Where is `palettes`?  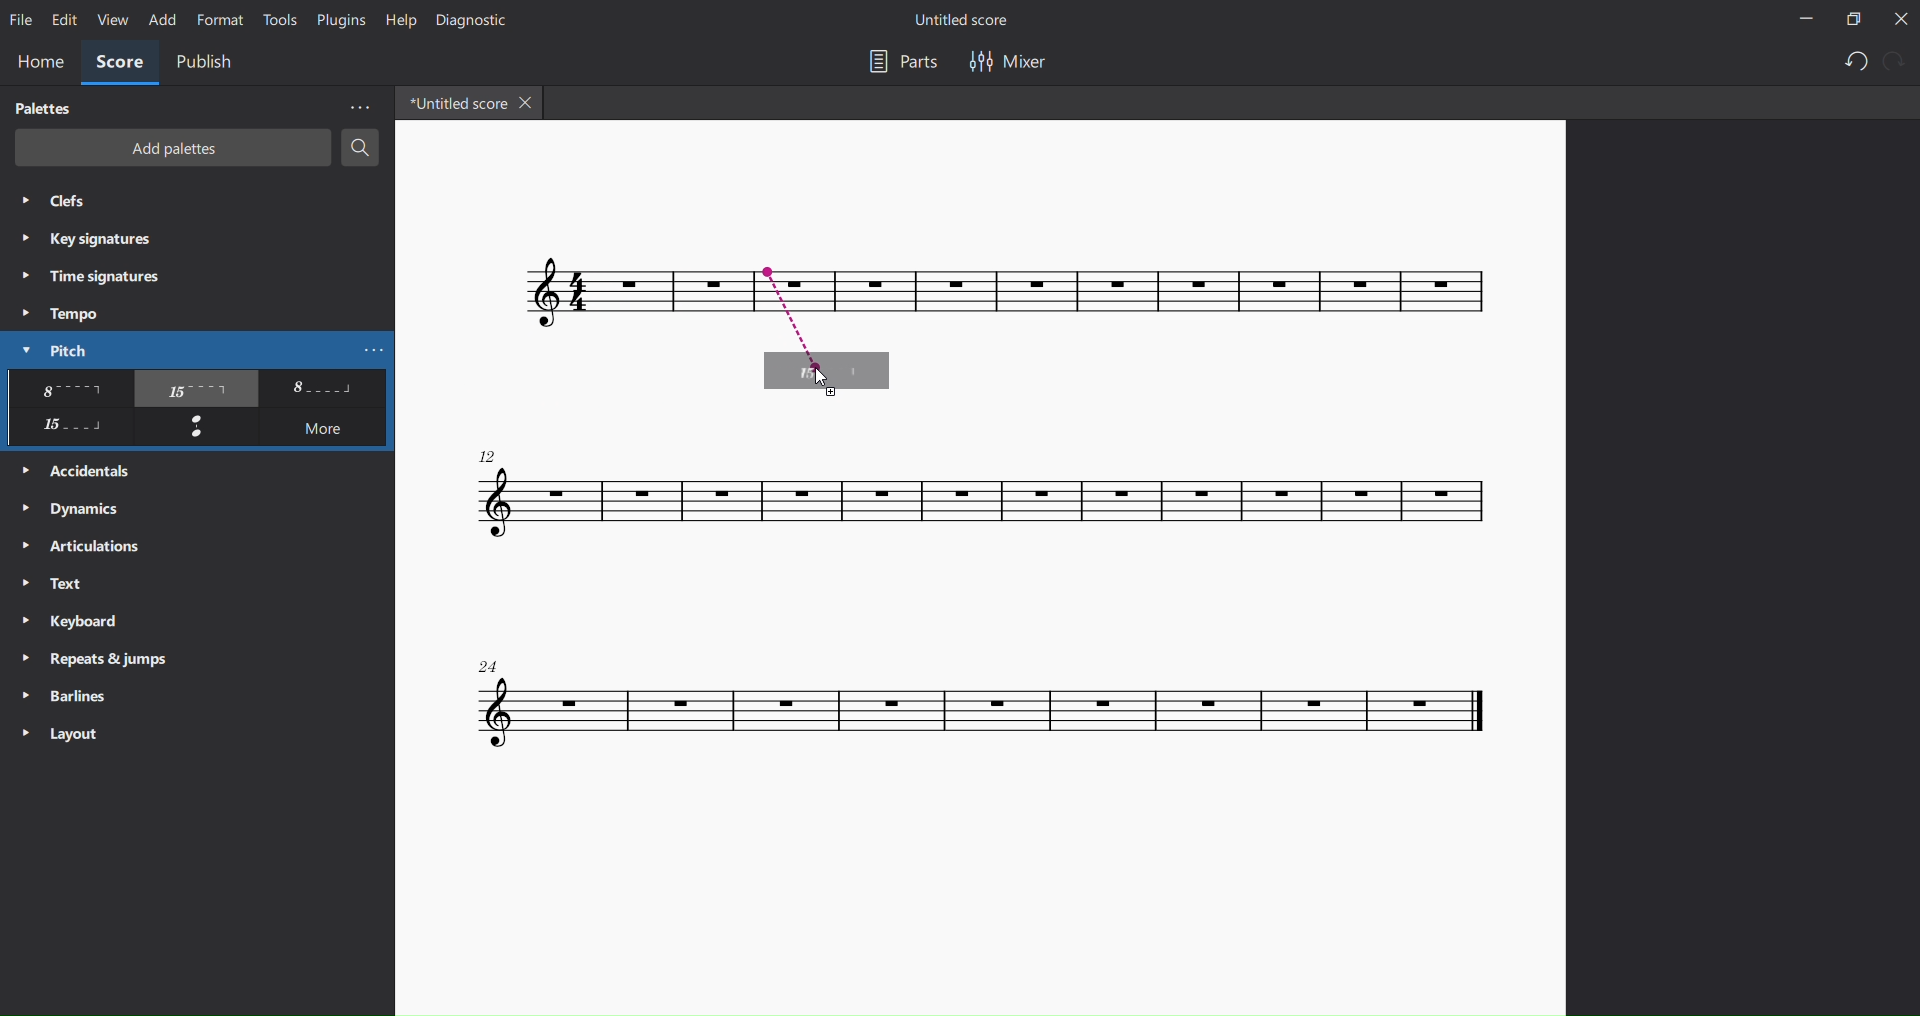
palettes is located at coordinates (44, 108).